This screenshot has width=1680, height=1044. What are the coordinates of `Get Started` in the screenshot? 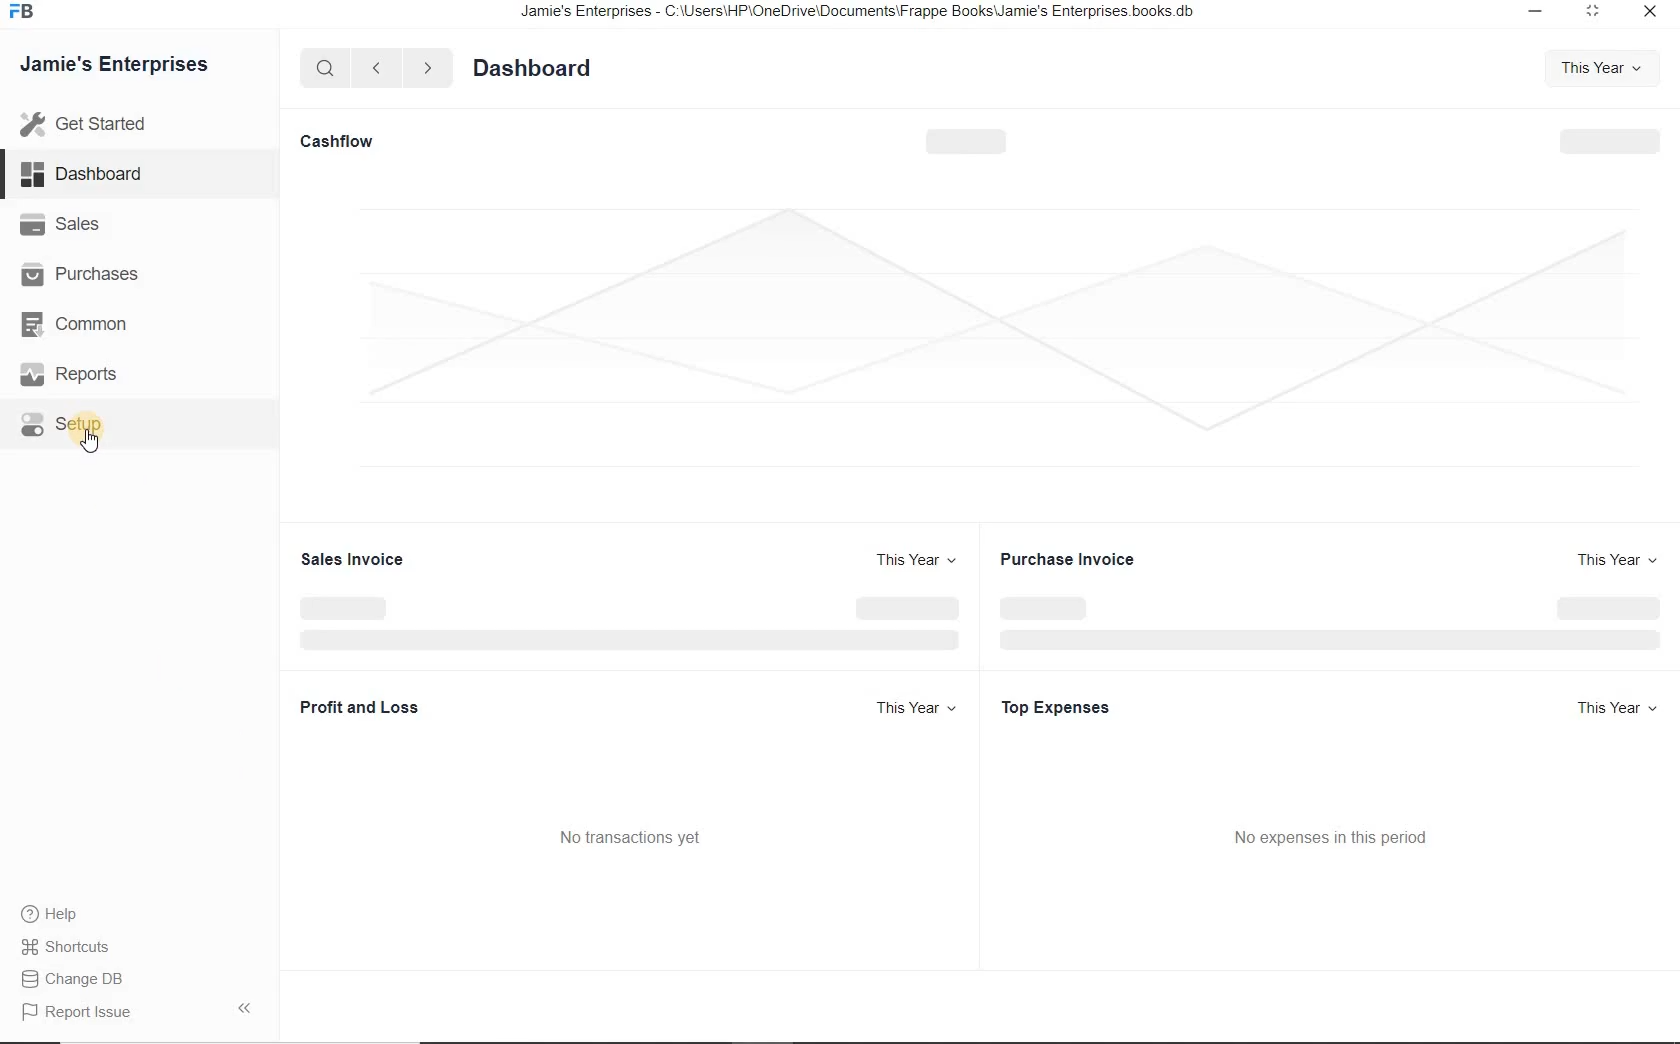 It's located at (128, 124).